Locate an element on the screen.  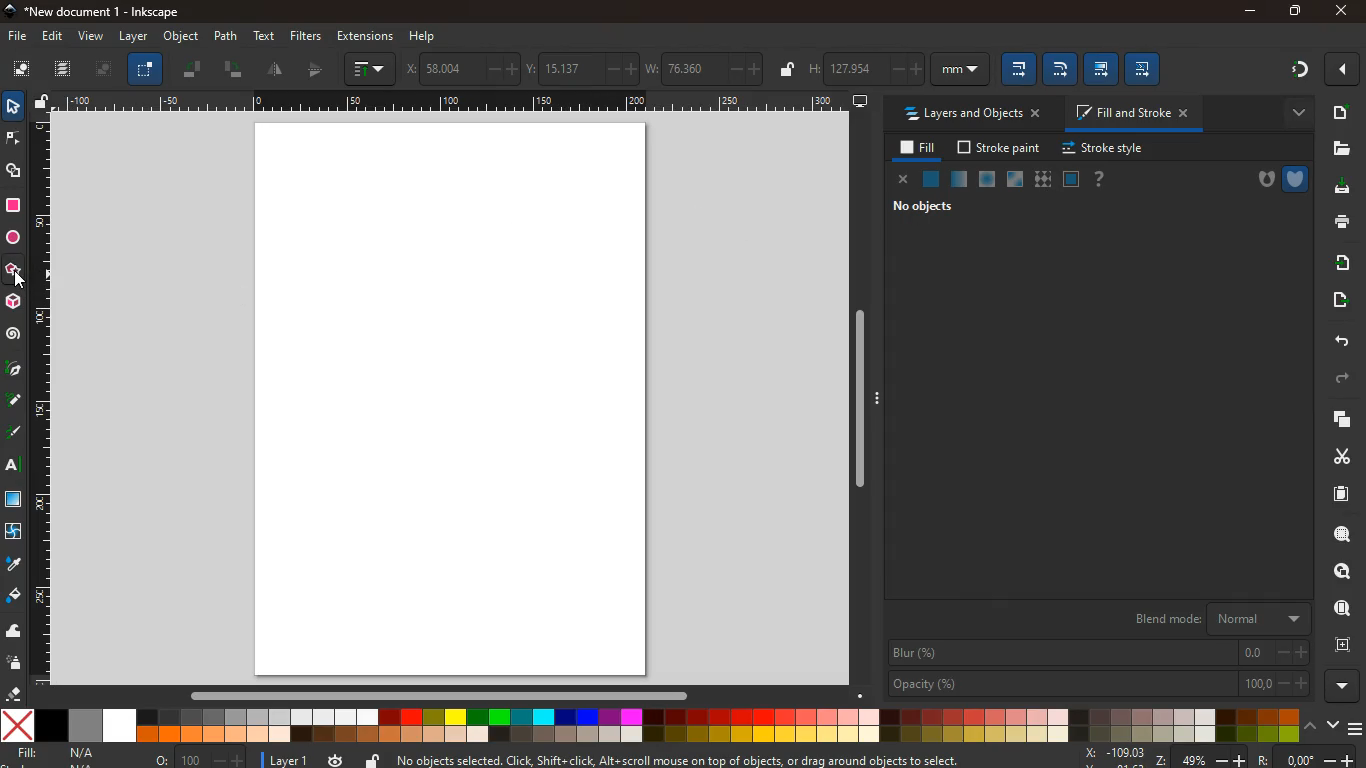
bucket is located at coordinates (13, 596).